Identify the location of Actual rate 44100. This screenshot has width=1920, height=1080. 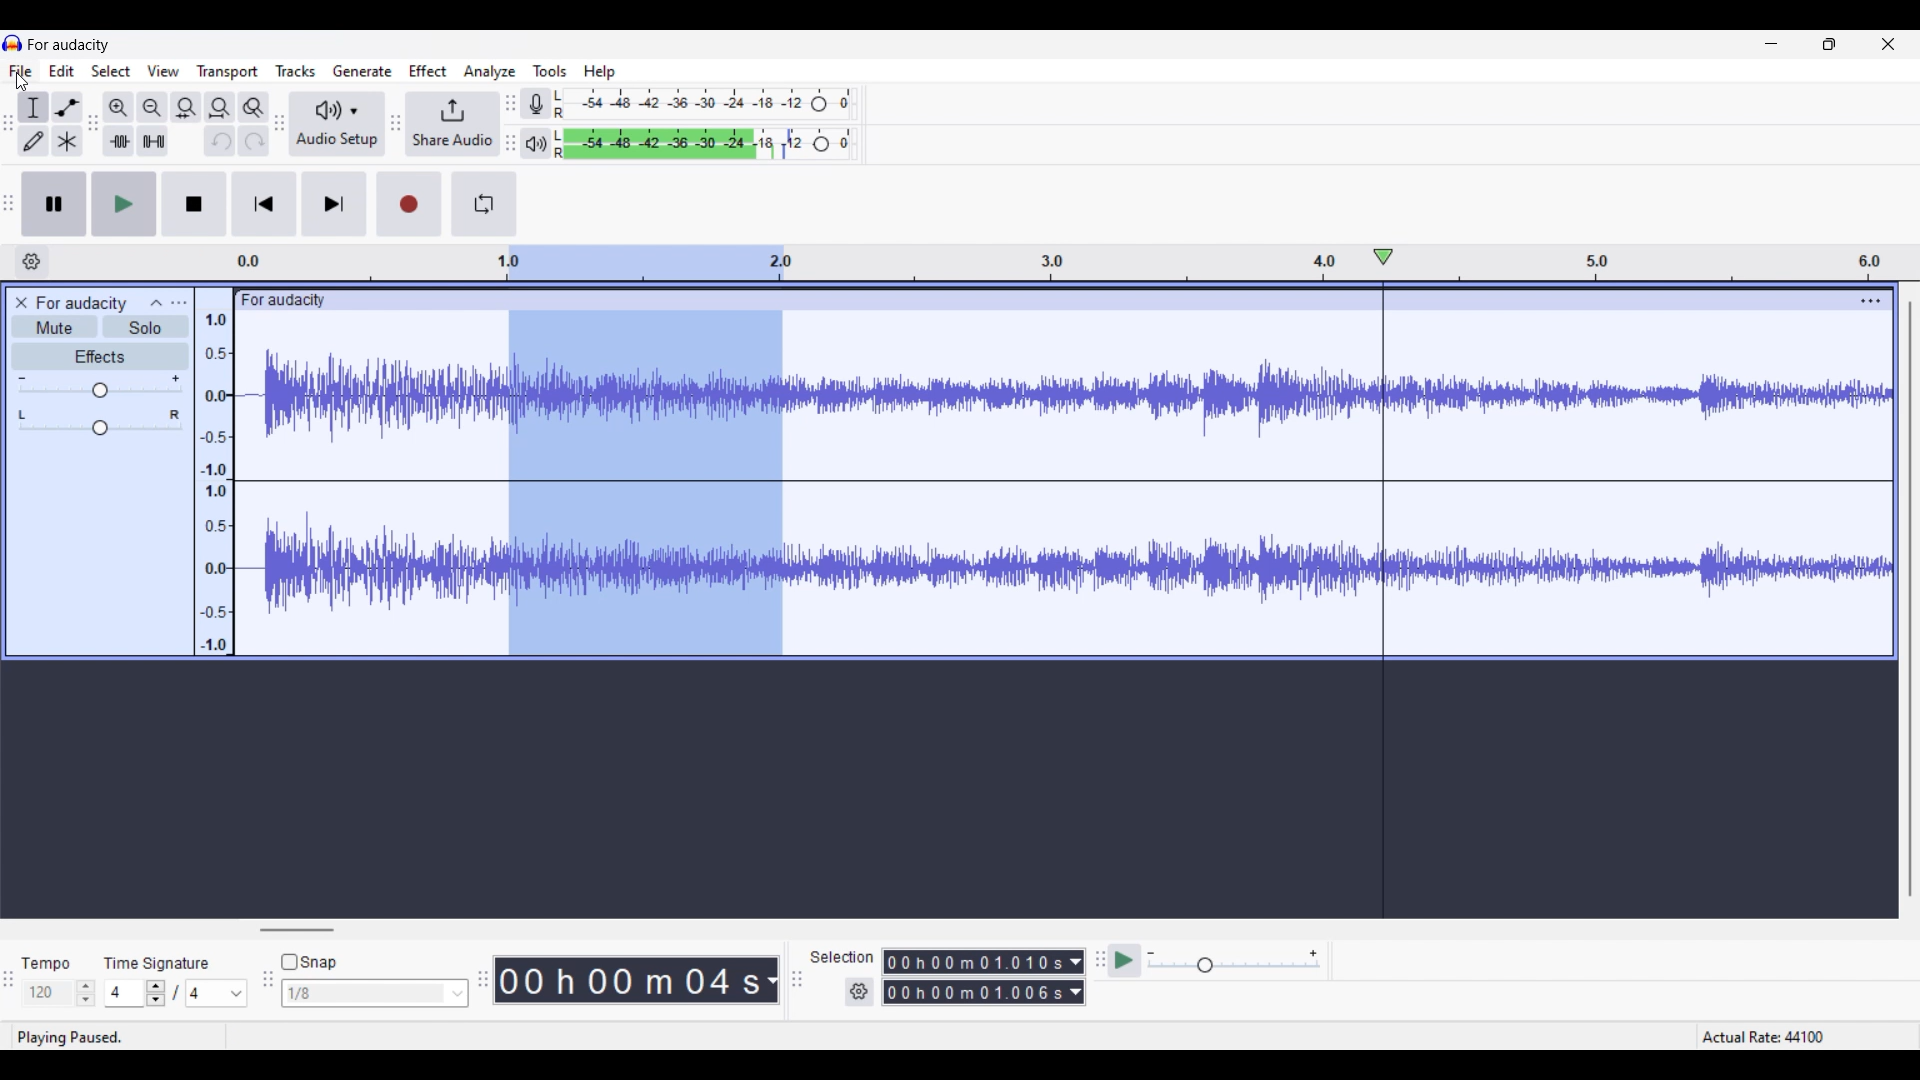
(1782, 1015).